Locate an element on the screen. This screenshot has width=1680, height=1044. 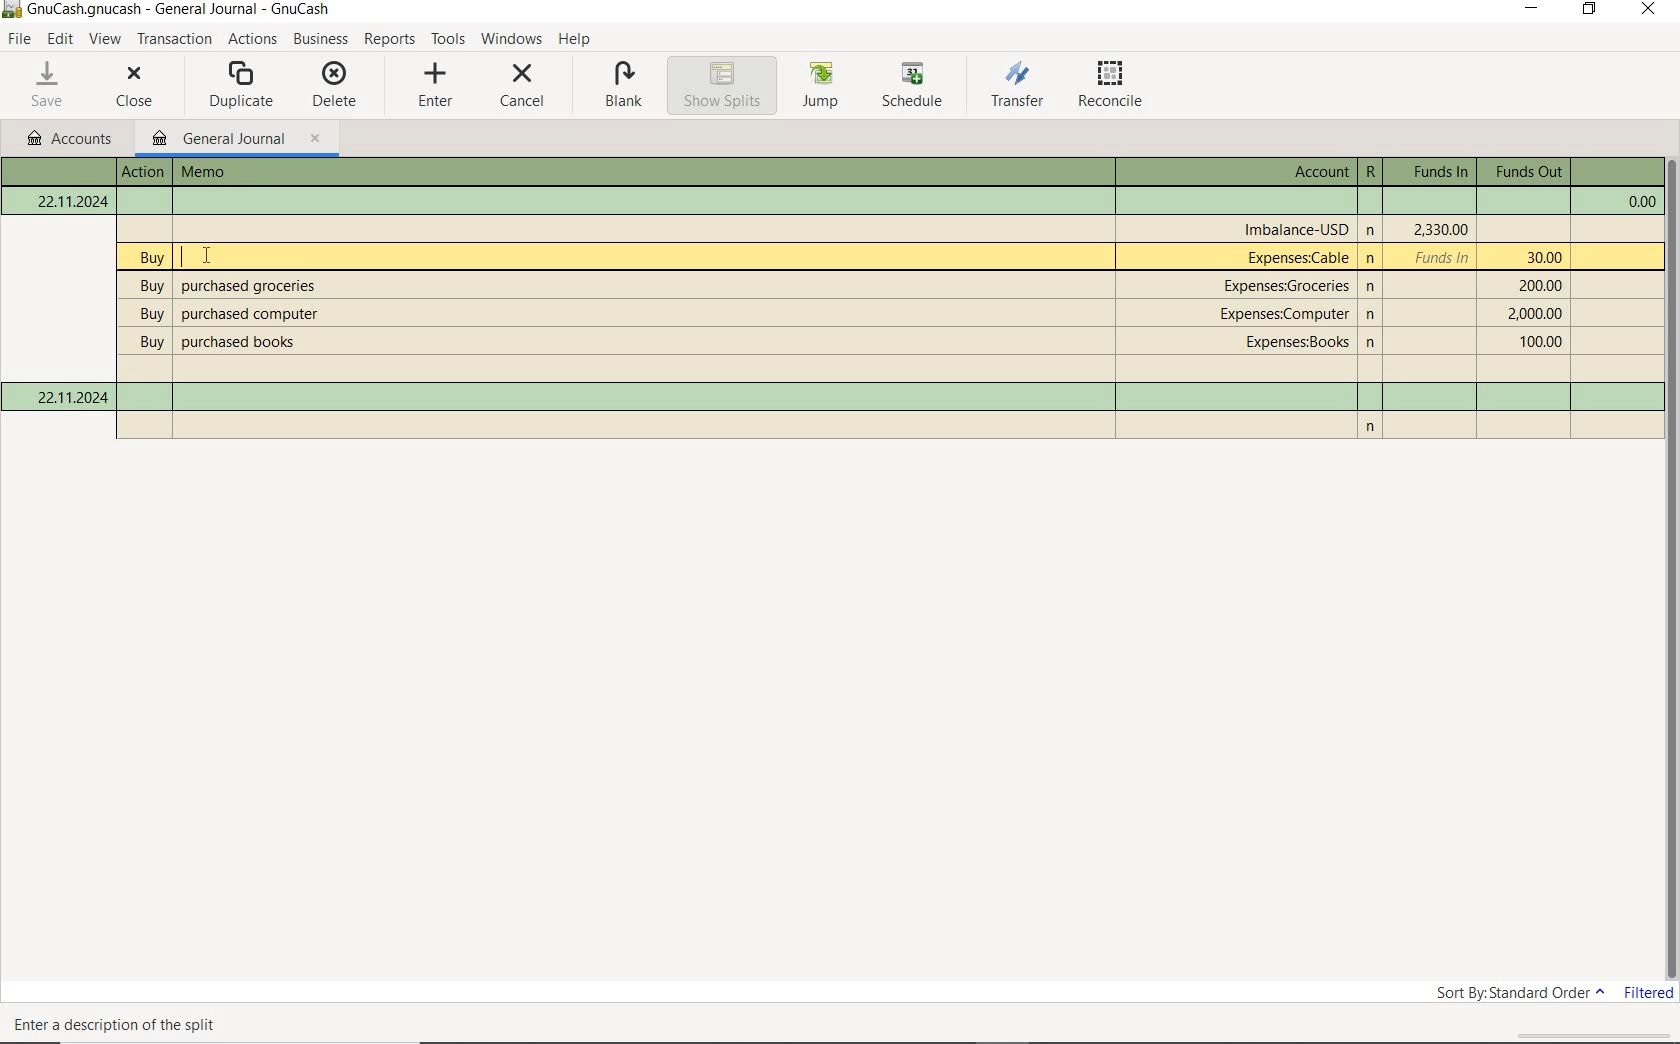
Text is located at coordinates (62, 171).